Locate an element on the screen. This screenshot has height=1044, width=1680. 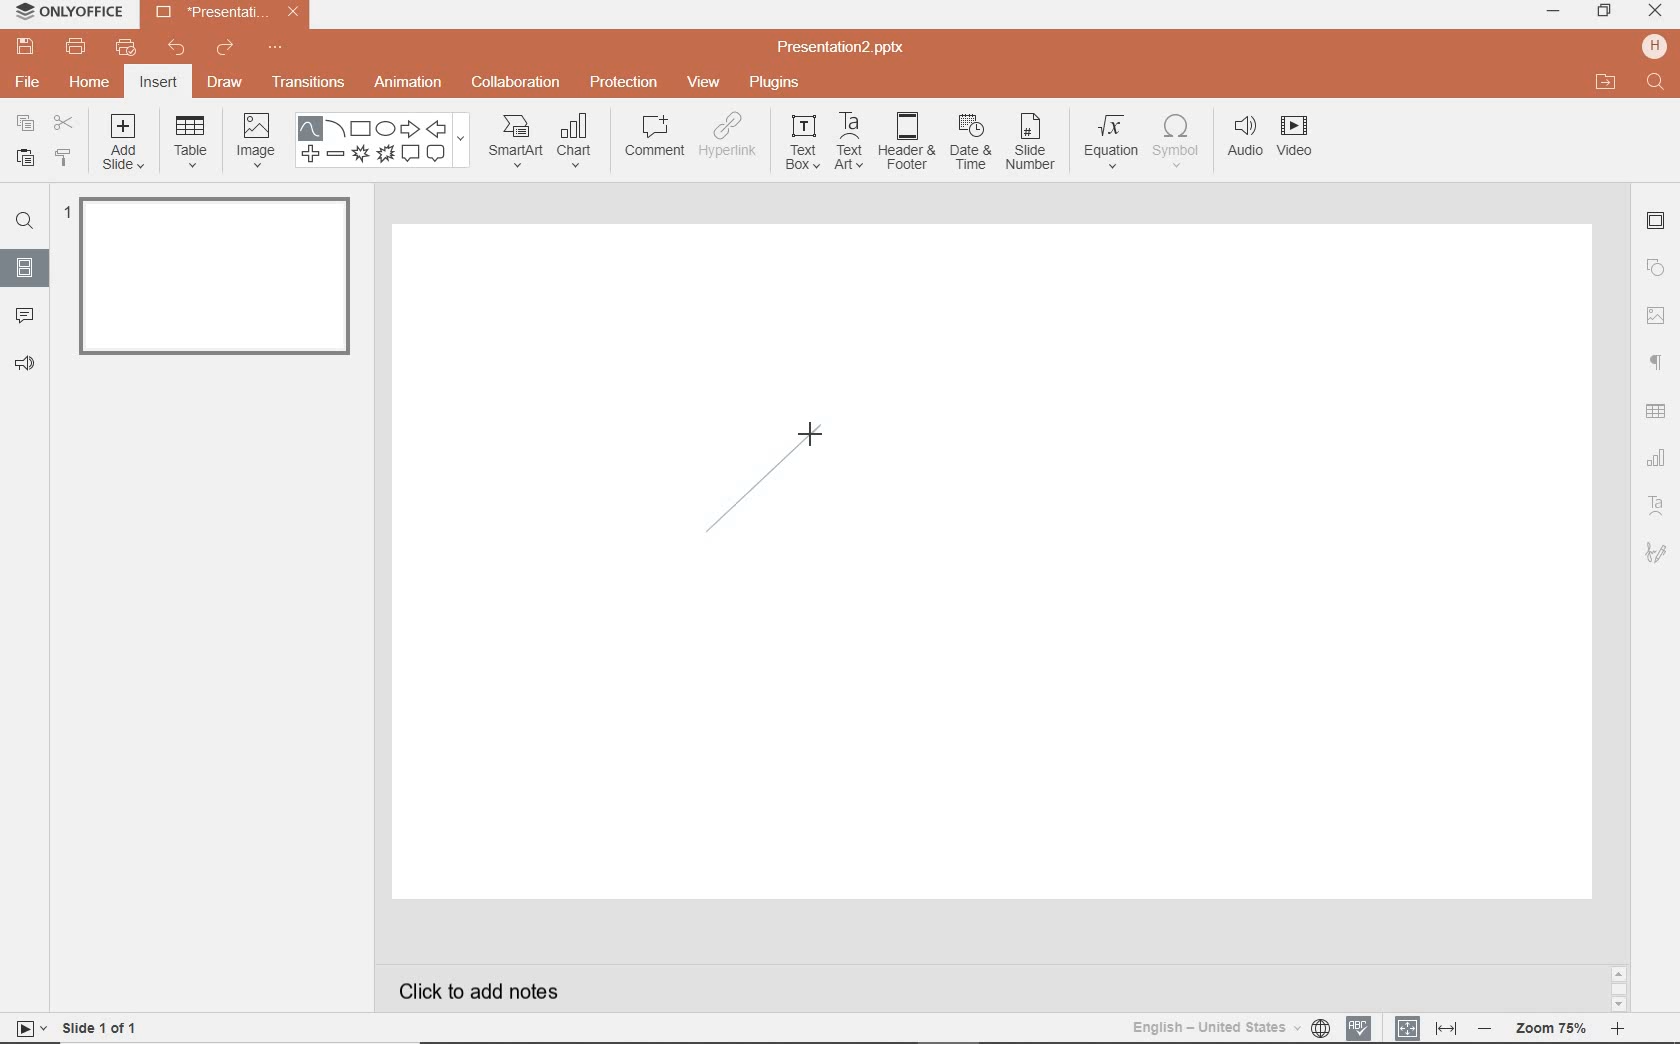
SCROLLBAR is located at coordinates (1618, 986).